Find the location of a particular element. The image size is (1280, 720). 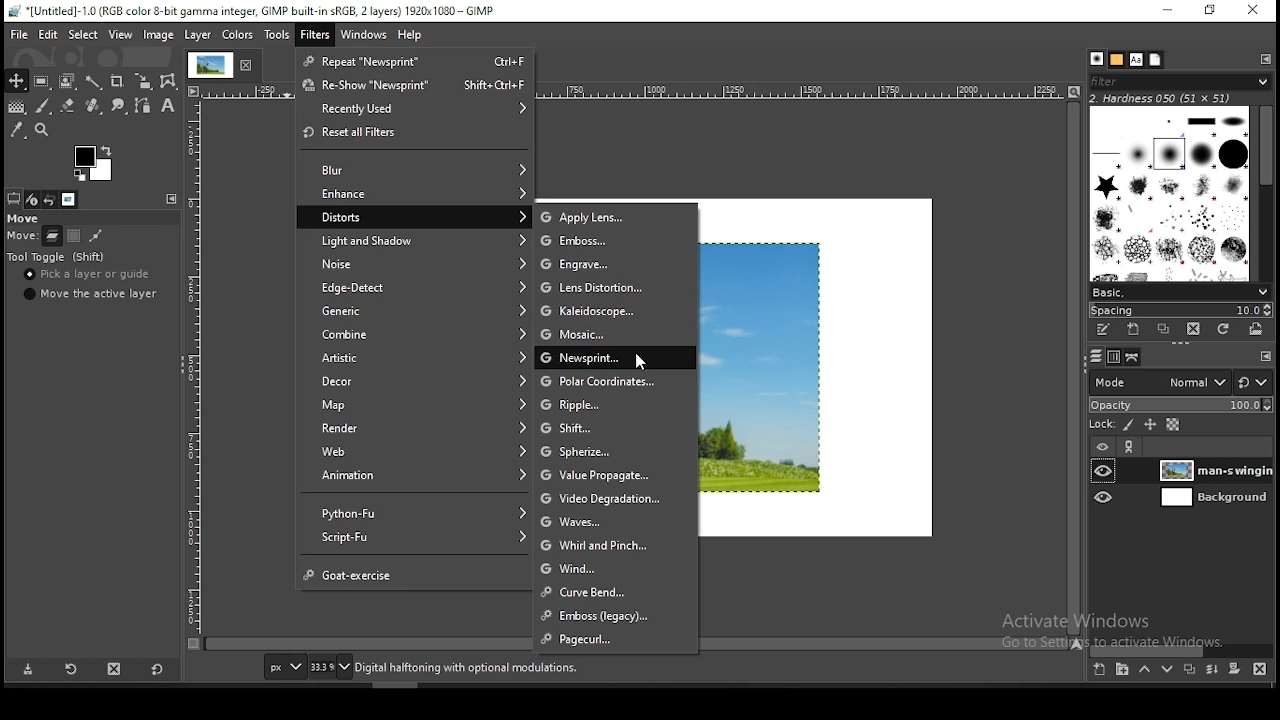

layer is located at coordinates (1214, 470).